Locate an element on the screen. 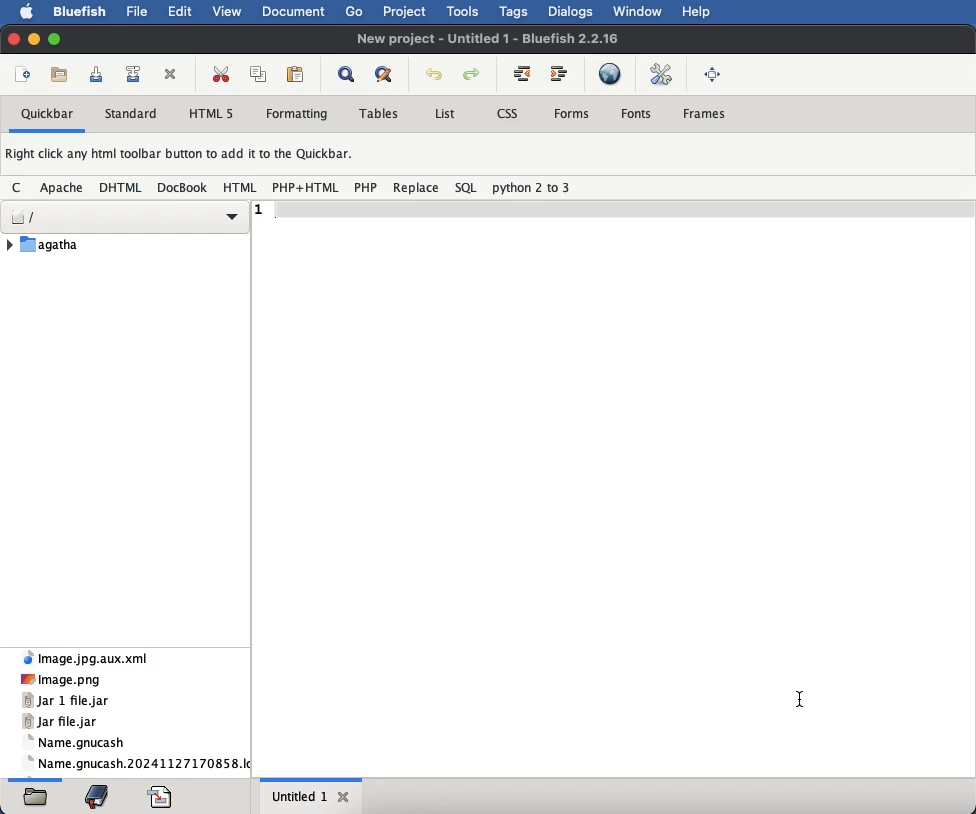 The image size is (976, 814). edit is located at coordinates (182, 10).